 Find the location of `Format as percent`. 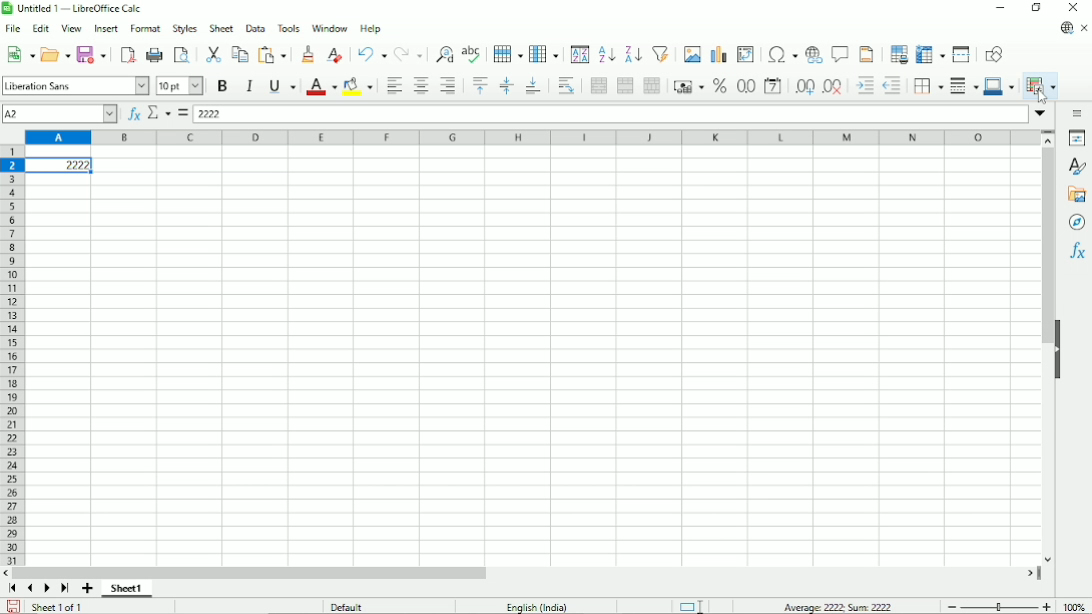

Format as percent is located at coordinates (718, 86).